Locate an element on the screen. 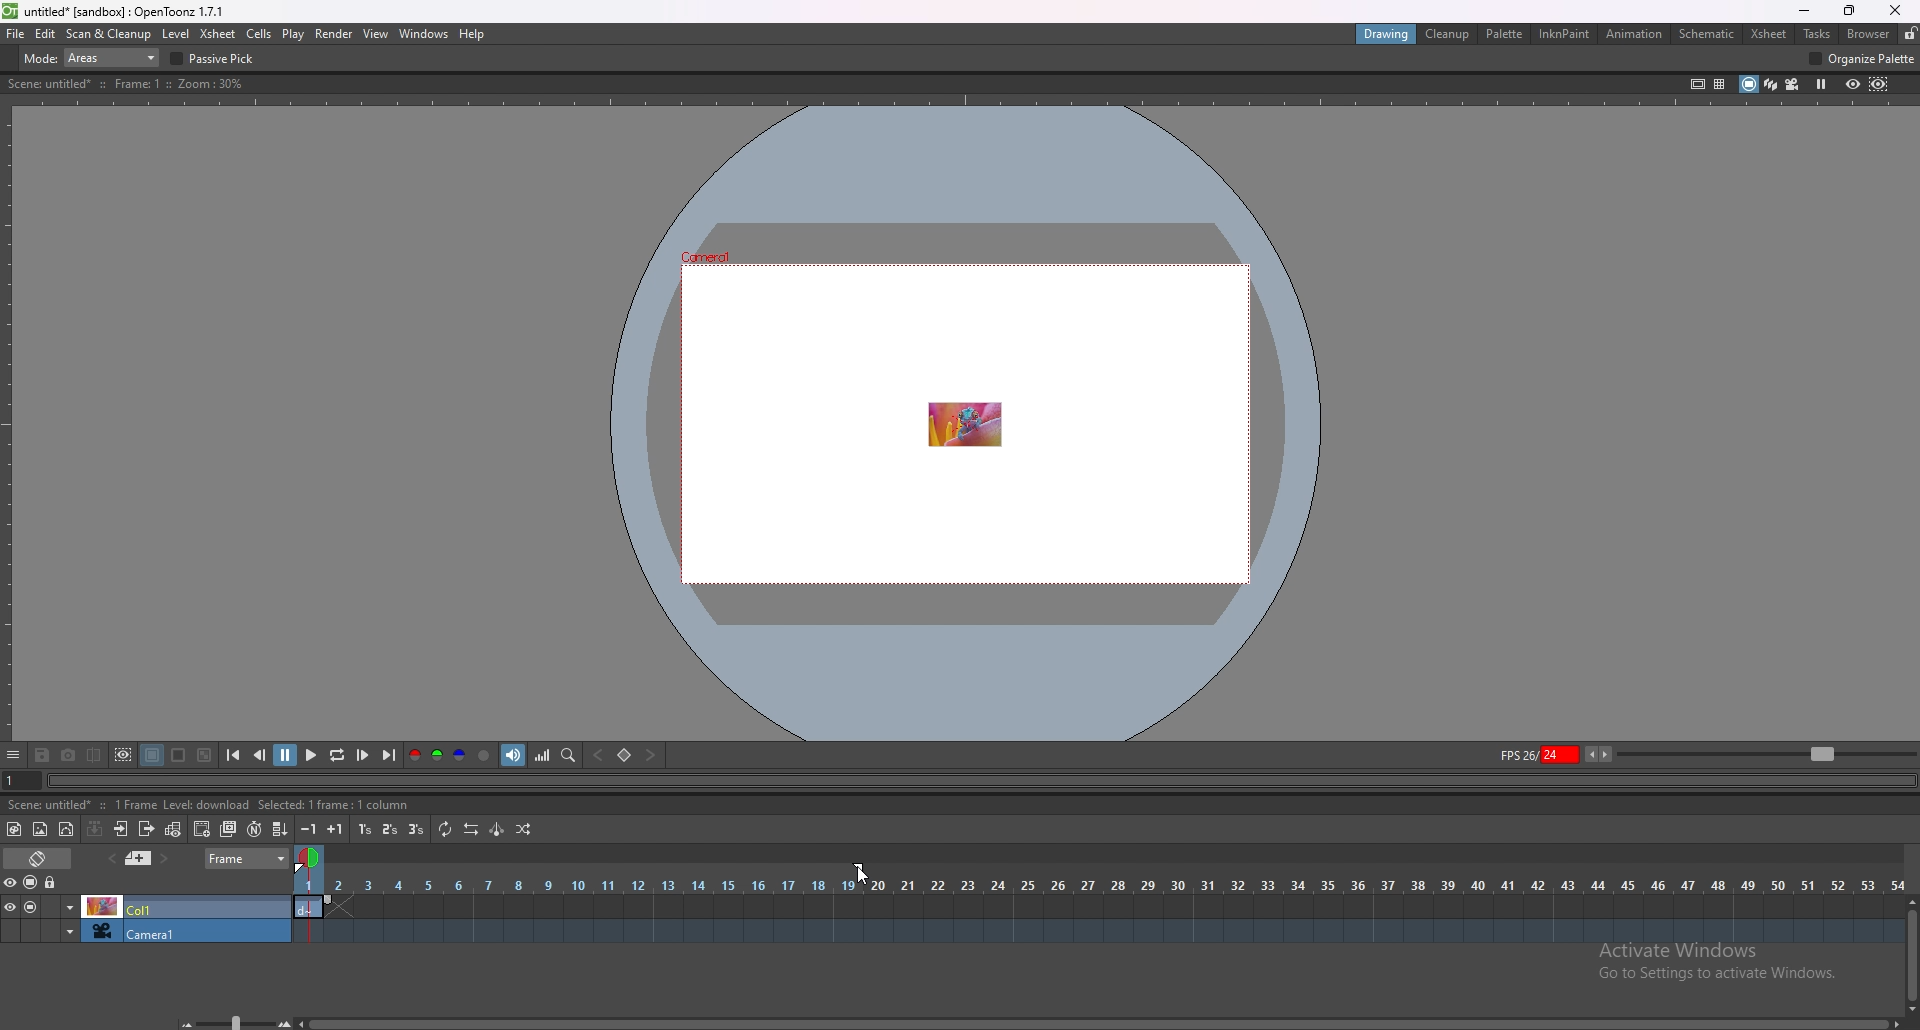  auto input cell number is located at coordinates (254, 829).